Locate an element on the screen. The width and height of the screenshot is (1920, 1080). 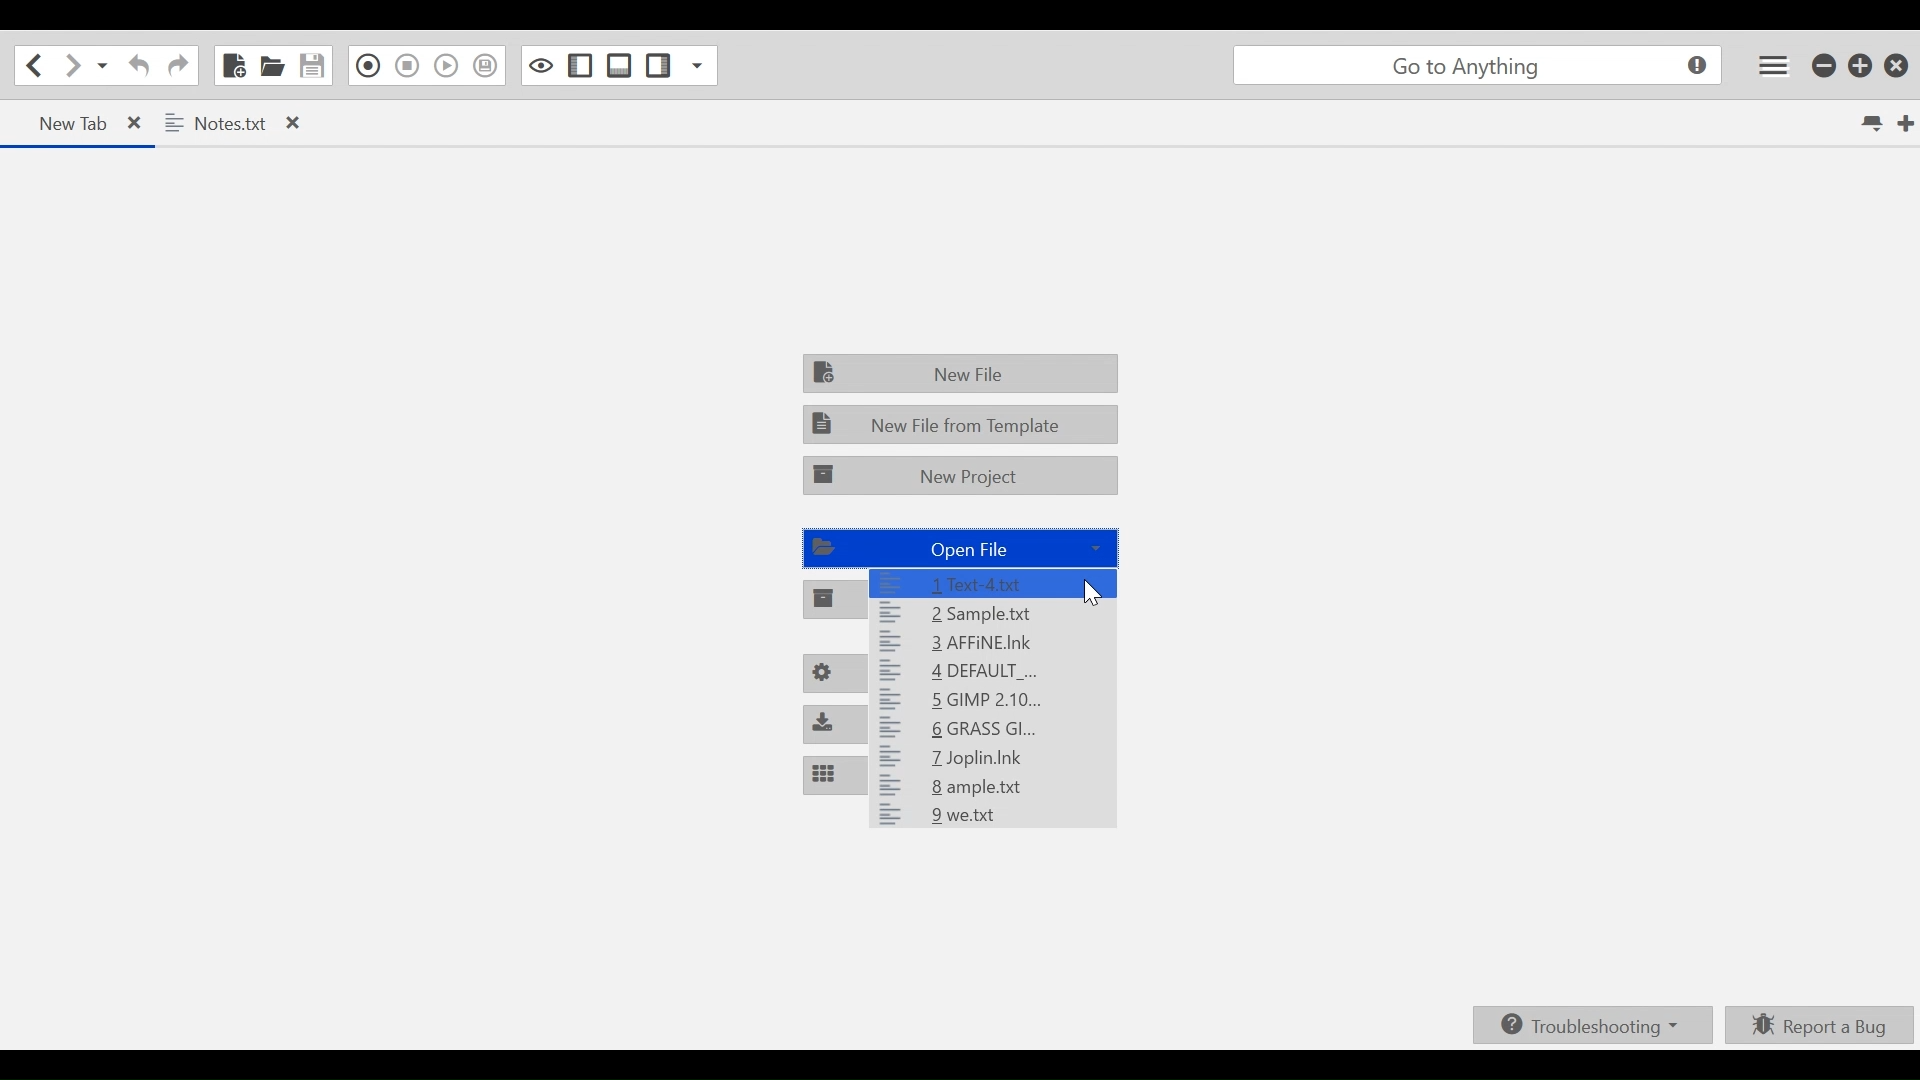
Go back one loaction is located at coordinates (33, 65).